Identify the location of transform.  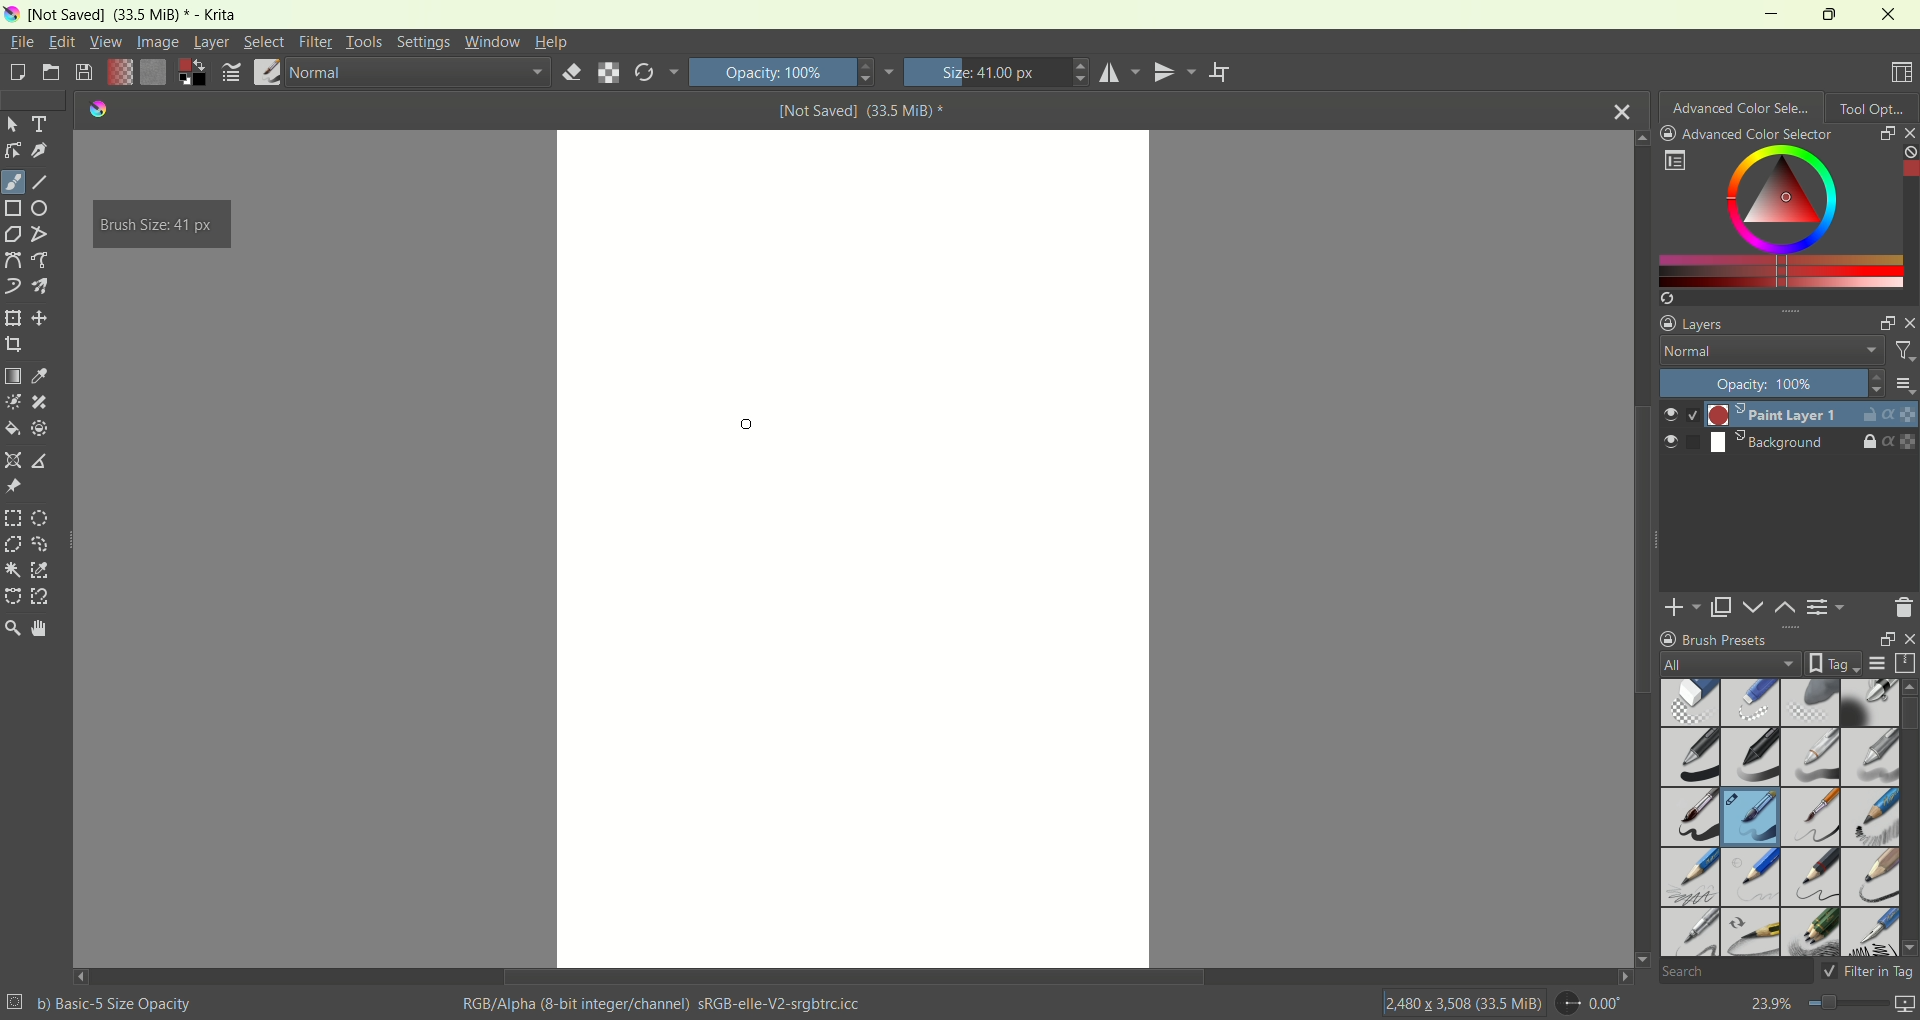
(12, 319).